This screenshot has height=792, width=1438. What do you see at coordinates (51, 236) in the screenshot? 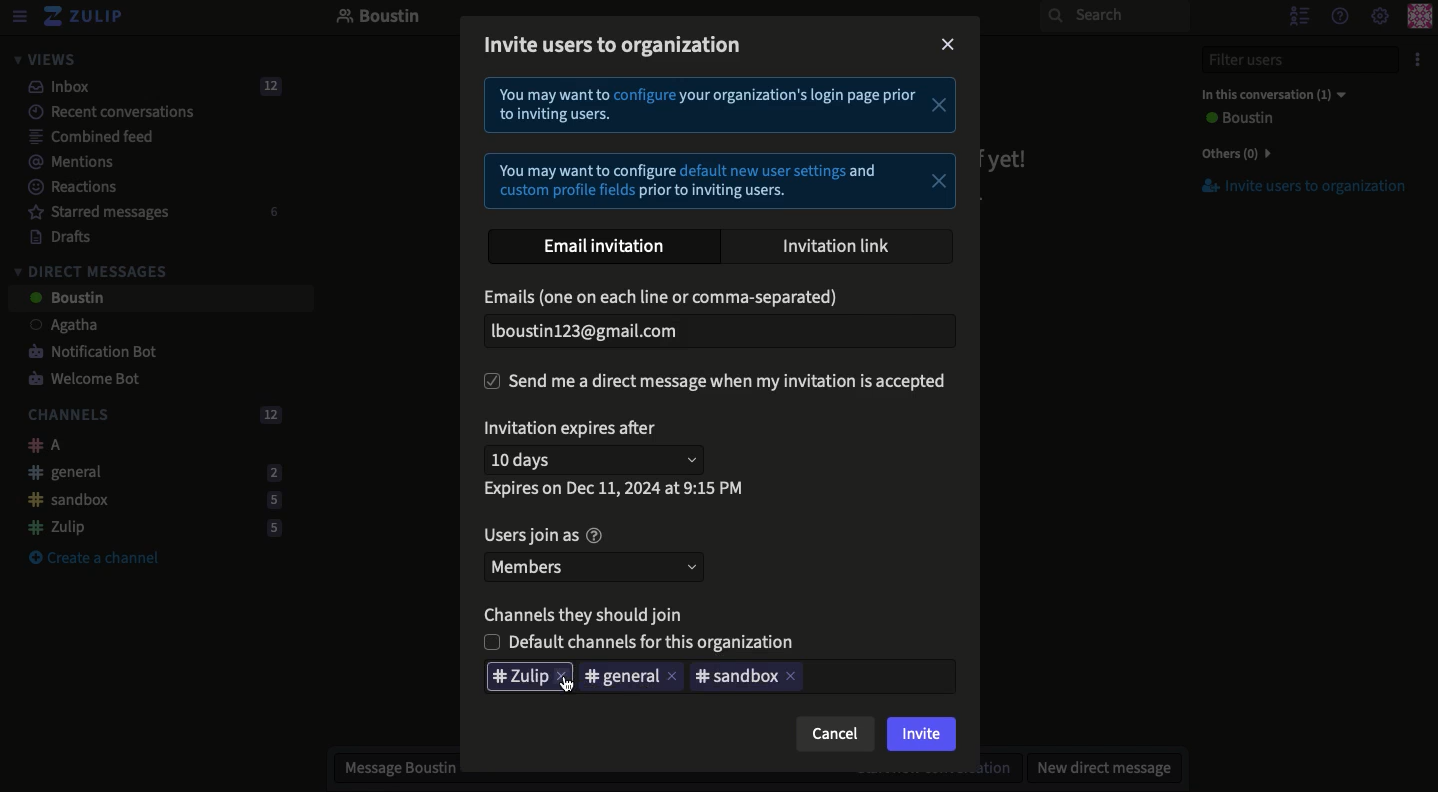
I see `Drafts` at bounding box center [51, 236].